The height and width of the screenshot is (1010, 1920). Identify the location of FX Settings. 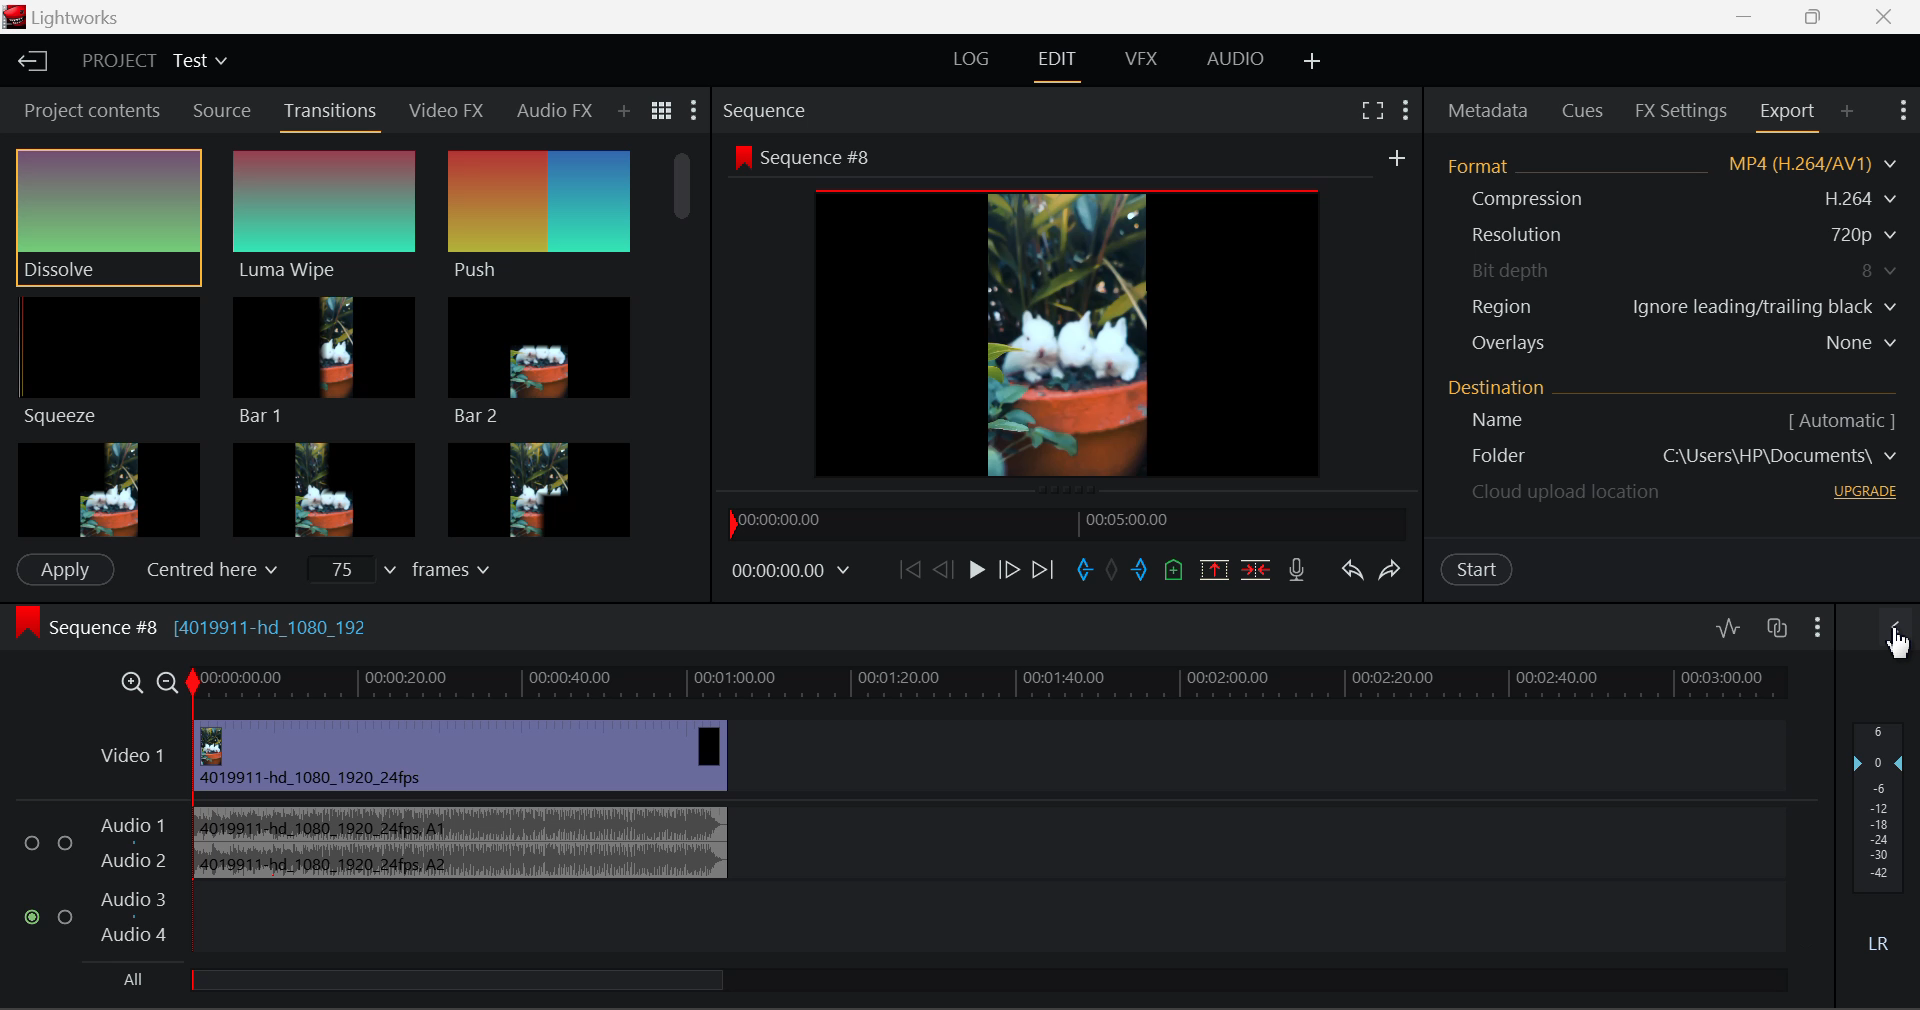
(1679, 110).